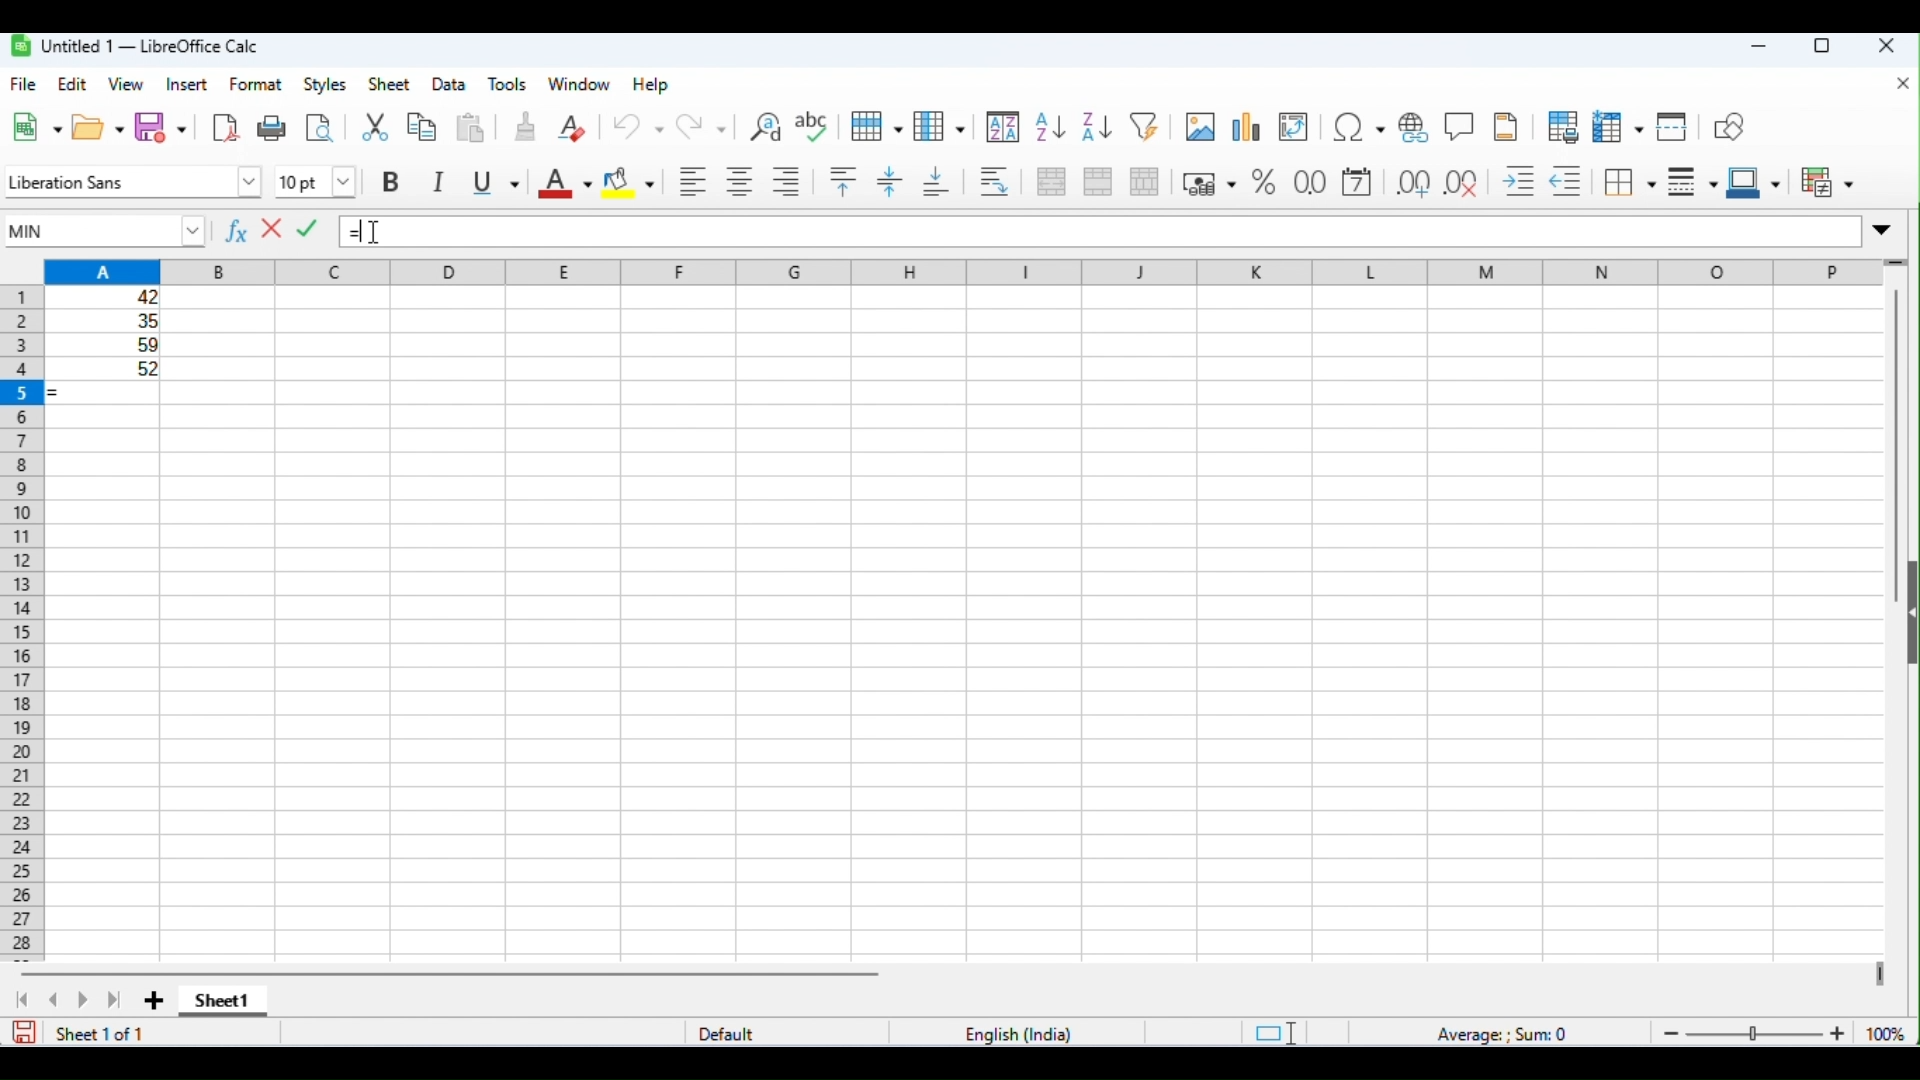 The height and width of the screenshot is (1080, 1920). Describe the element at coordinates (36, 128) in the screenshot. I see `new` at that location.